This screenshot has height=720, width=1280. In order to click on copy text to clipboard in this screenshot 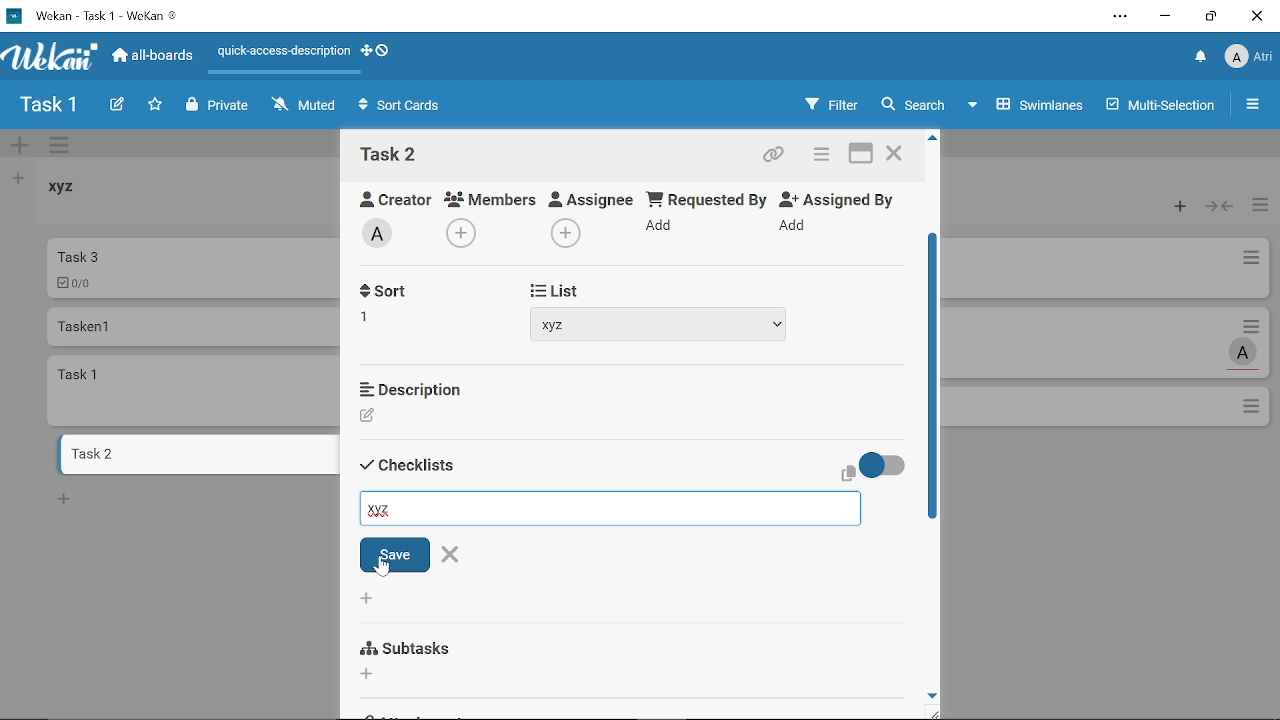, I will do `click(847, 473)`.